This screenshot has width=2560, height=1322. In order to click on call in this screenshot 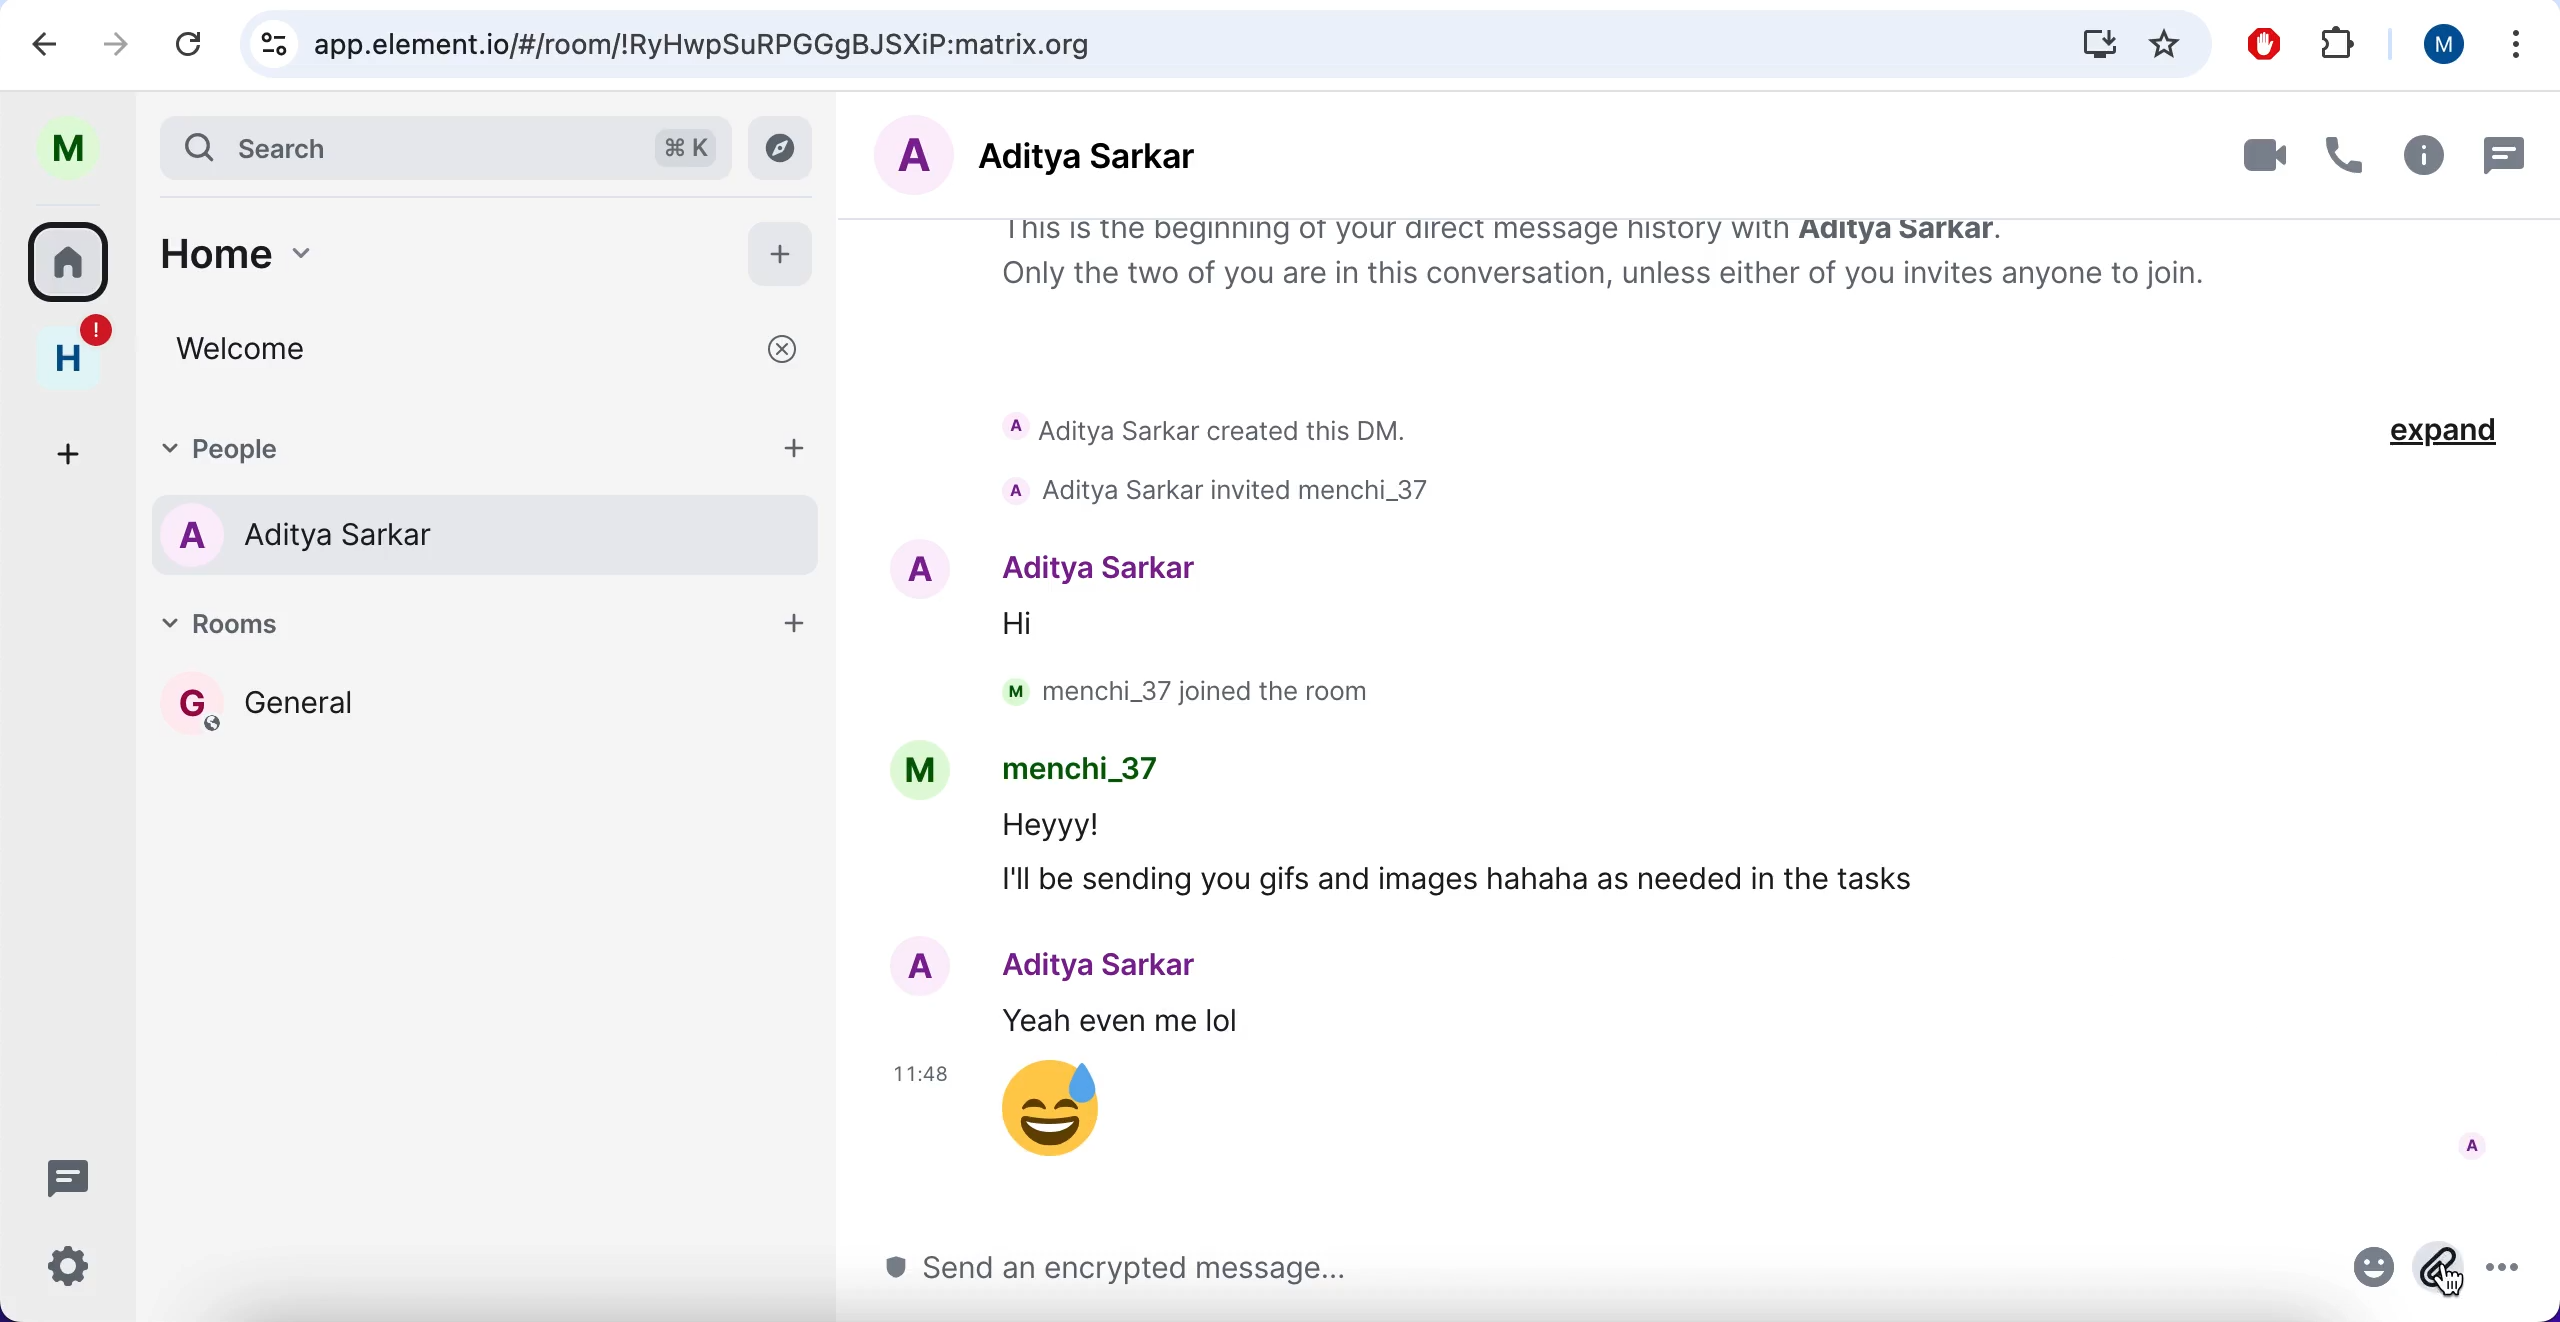, I will do `click(2342, 155)`.